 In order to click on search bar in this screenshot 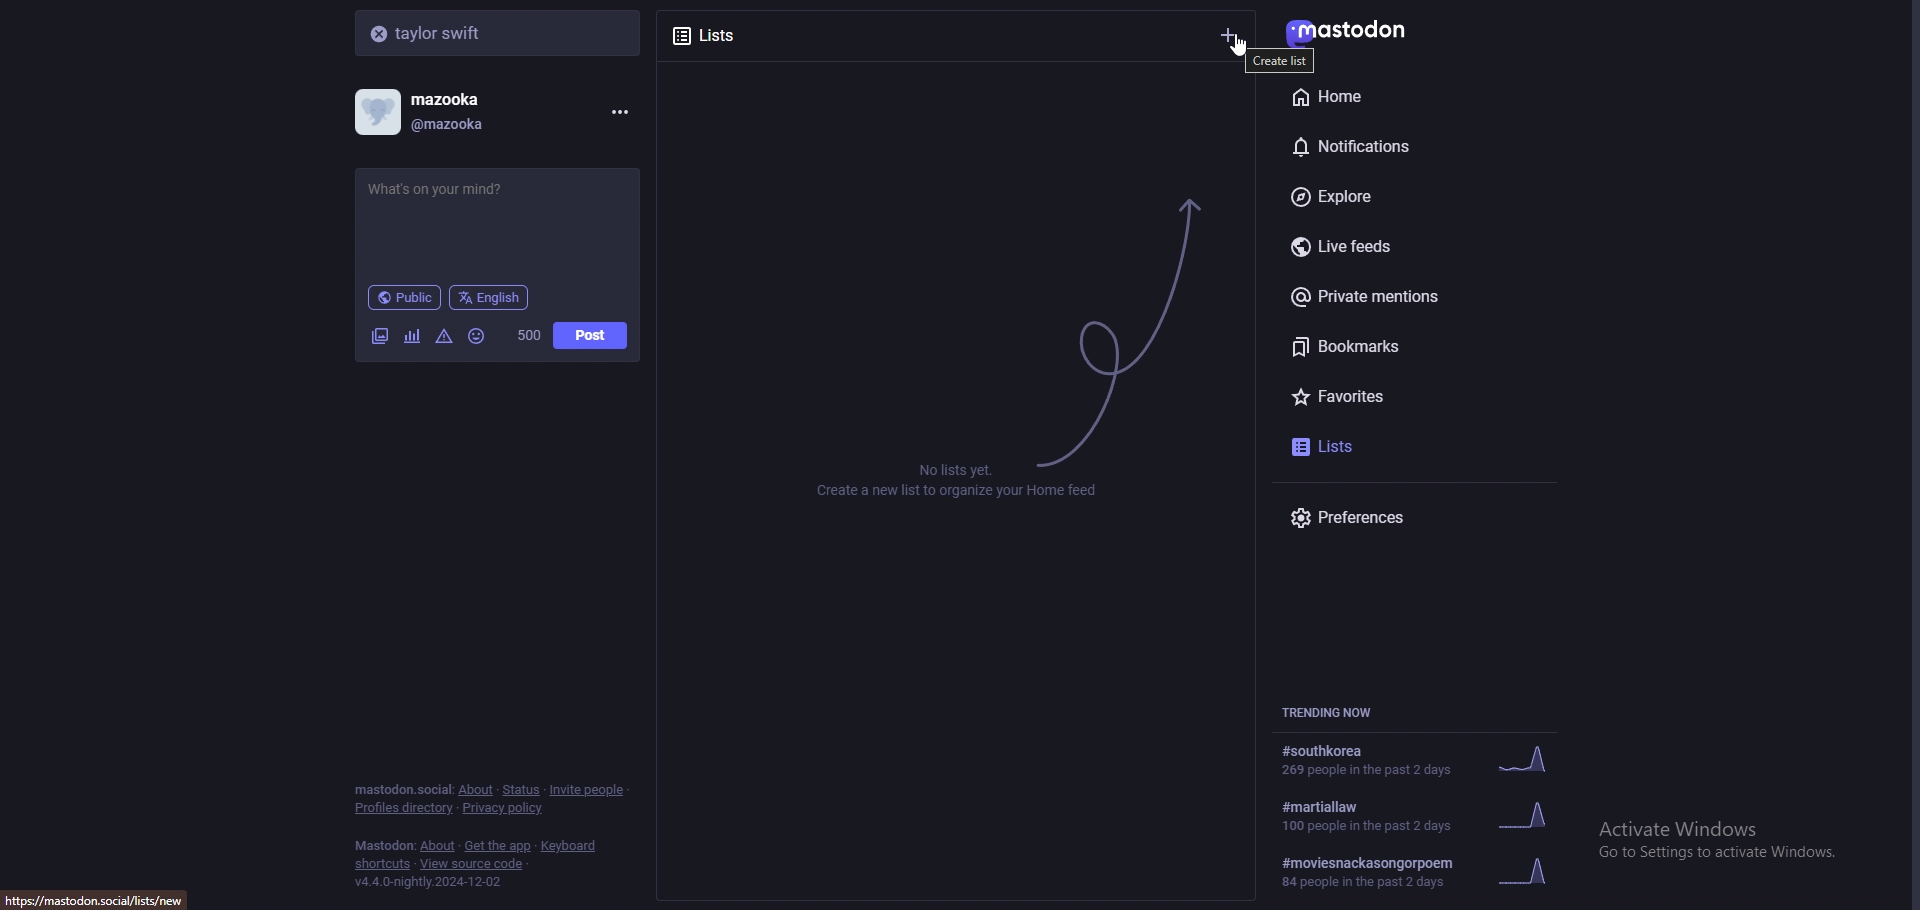, I will do `click(500, 32)`.